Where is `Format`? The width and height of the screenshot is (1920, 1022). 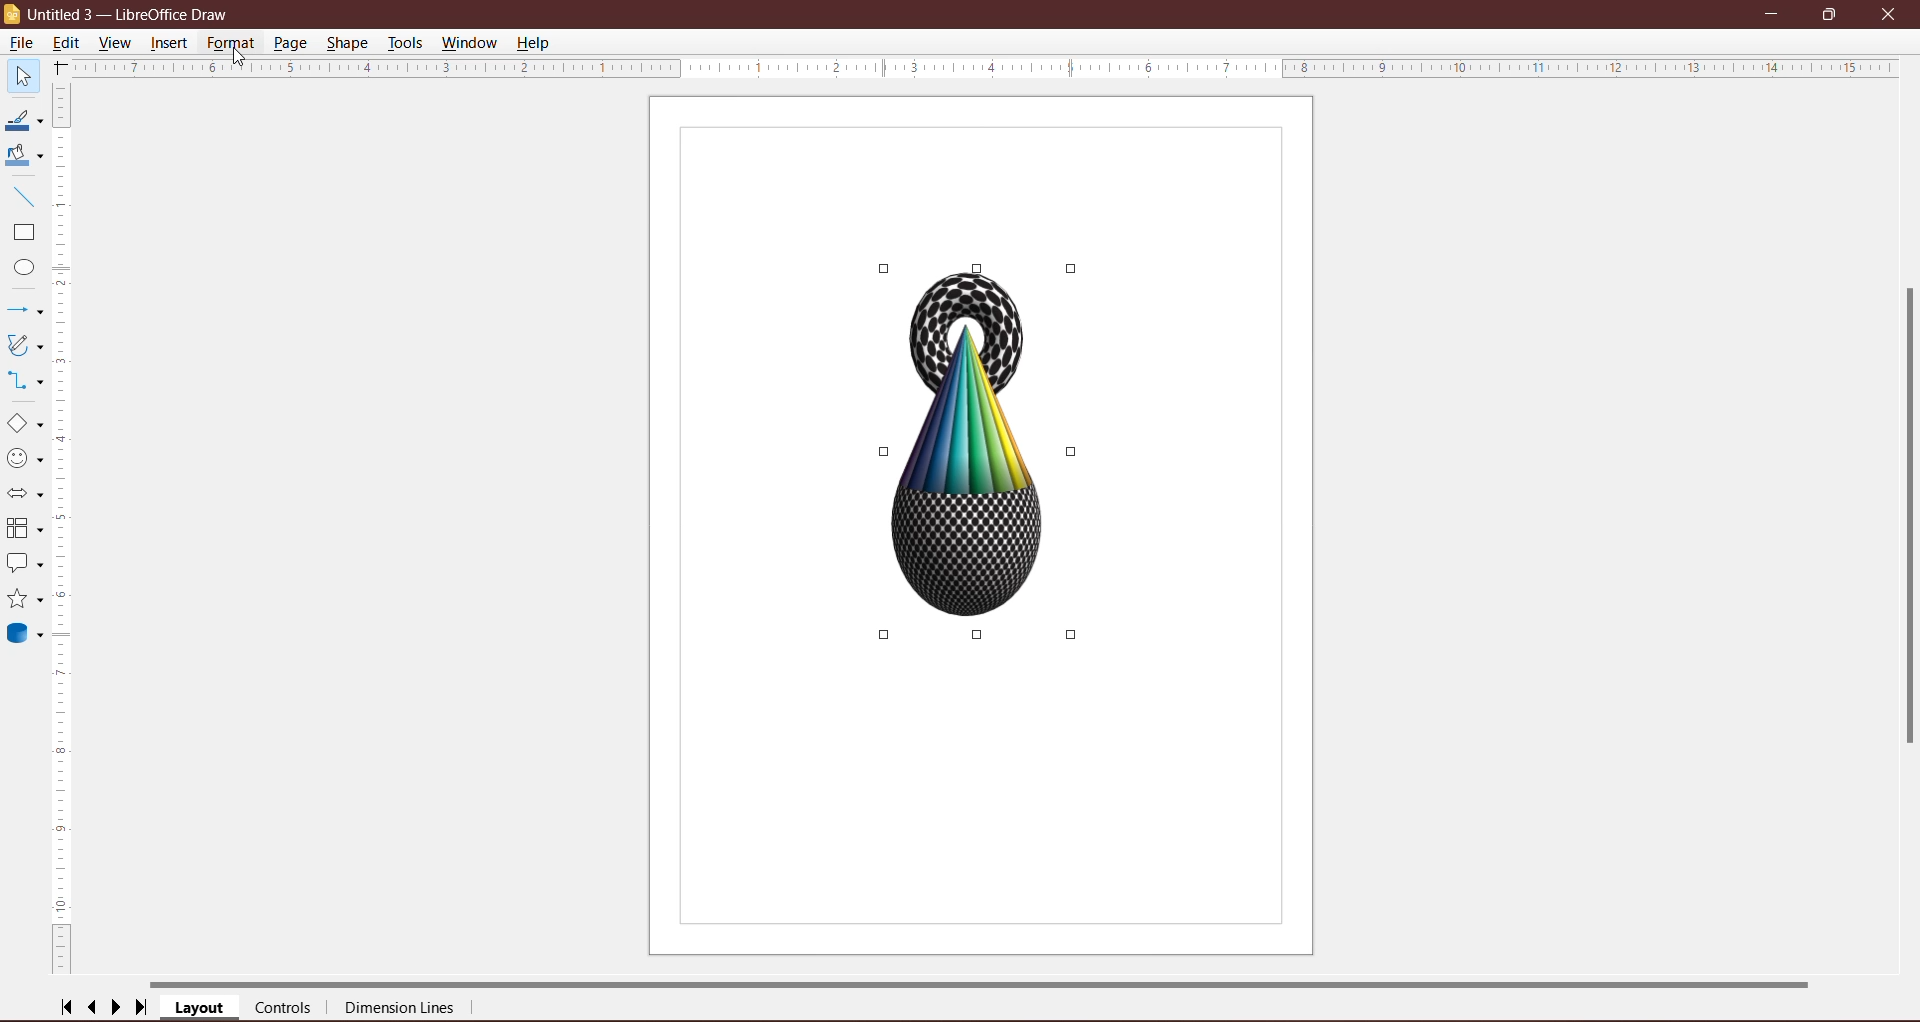 Format is located at coordinates (230, 45).